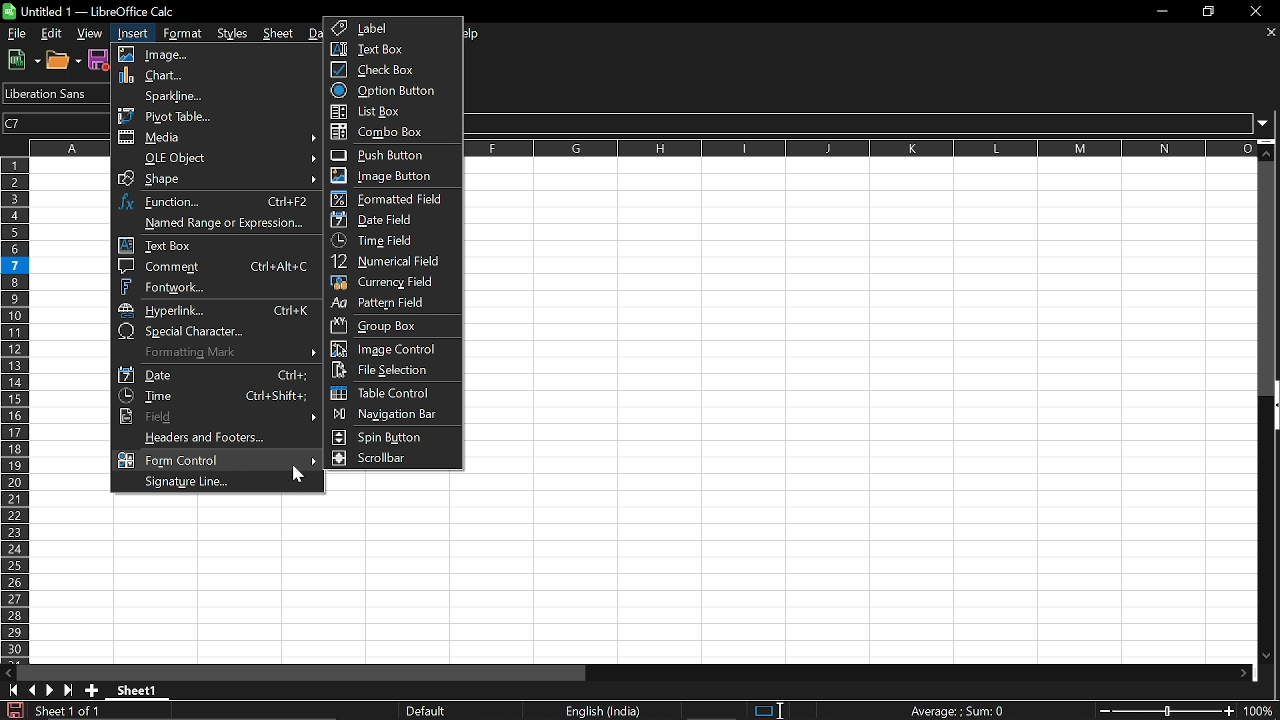 The width and height of the screenshot is (1280, 720). I want to click on Text box, so click(392, 49).